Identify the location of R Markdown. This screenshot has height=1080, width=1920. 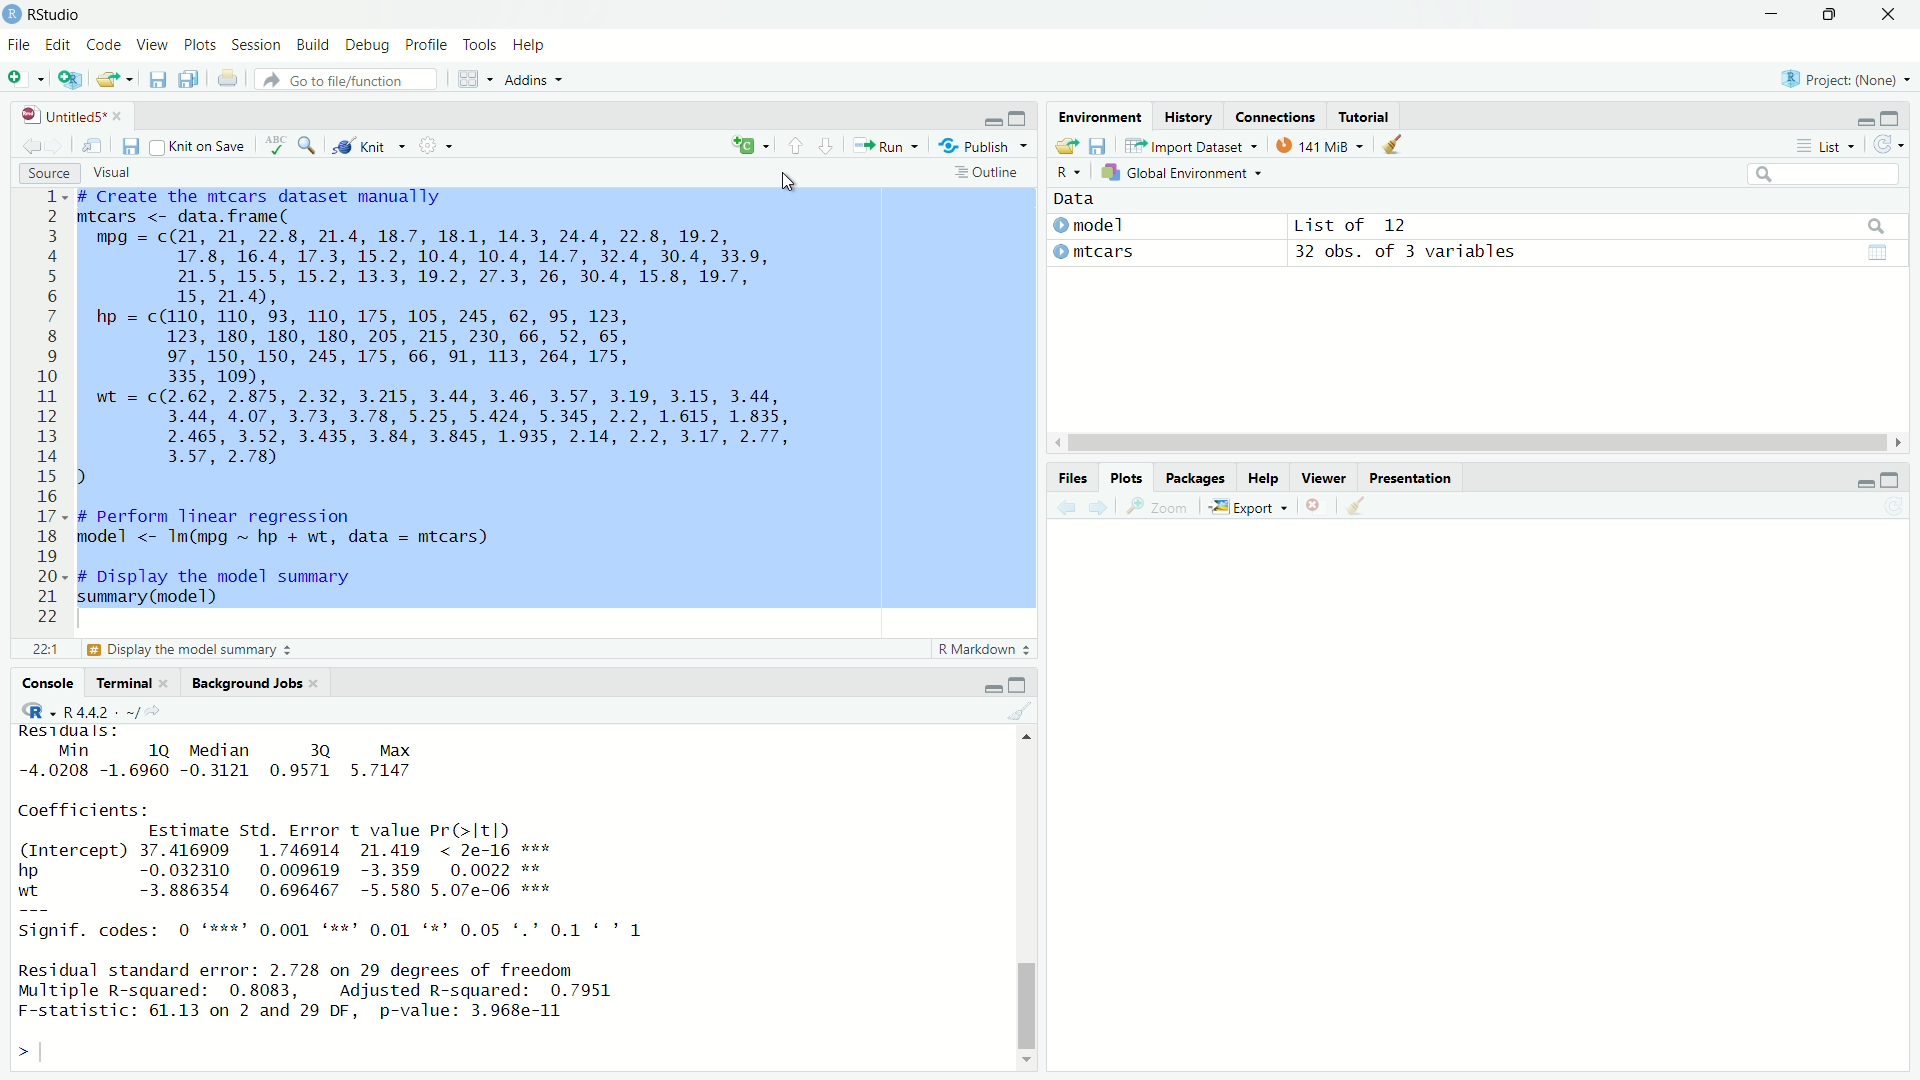
(981, 650).